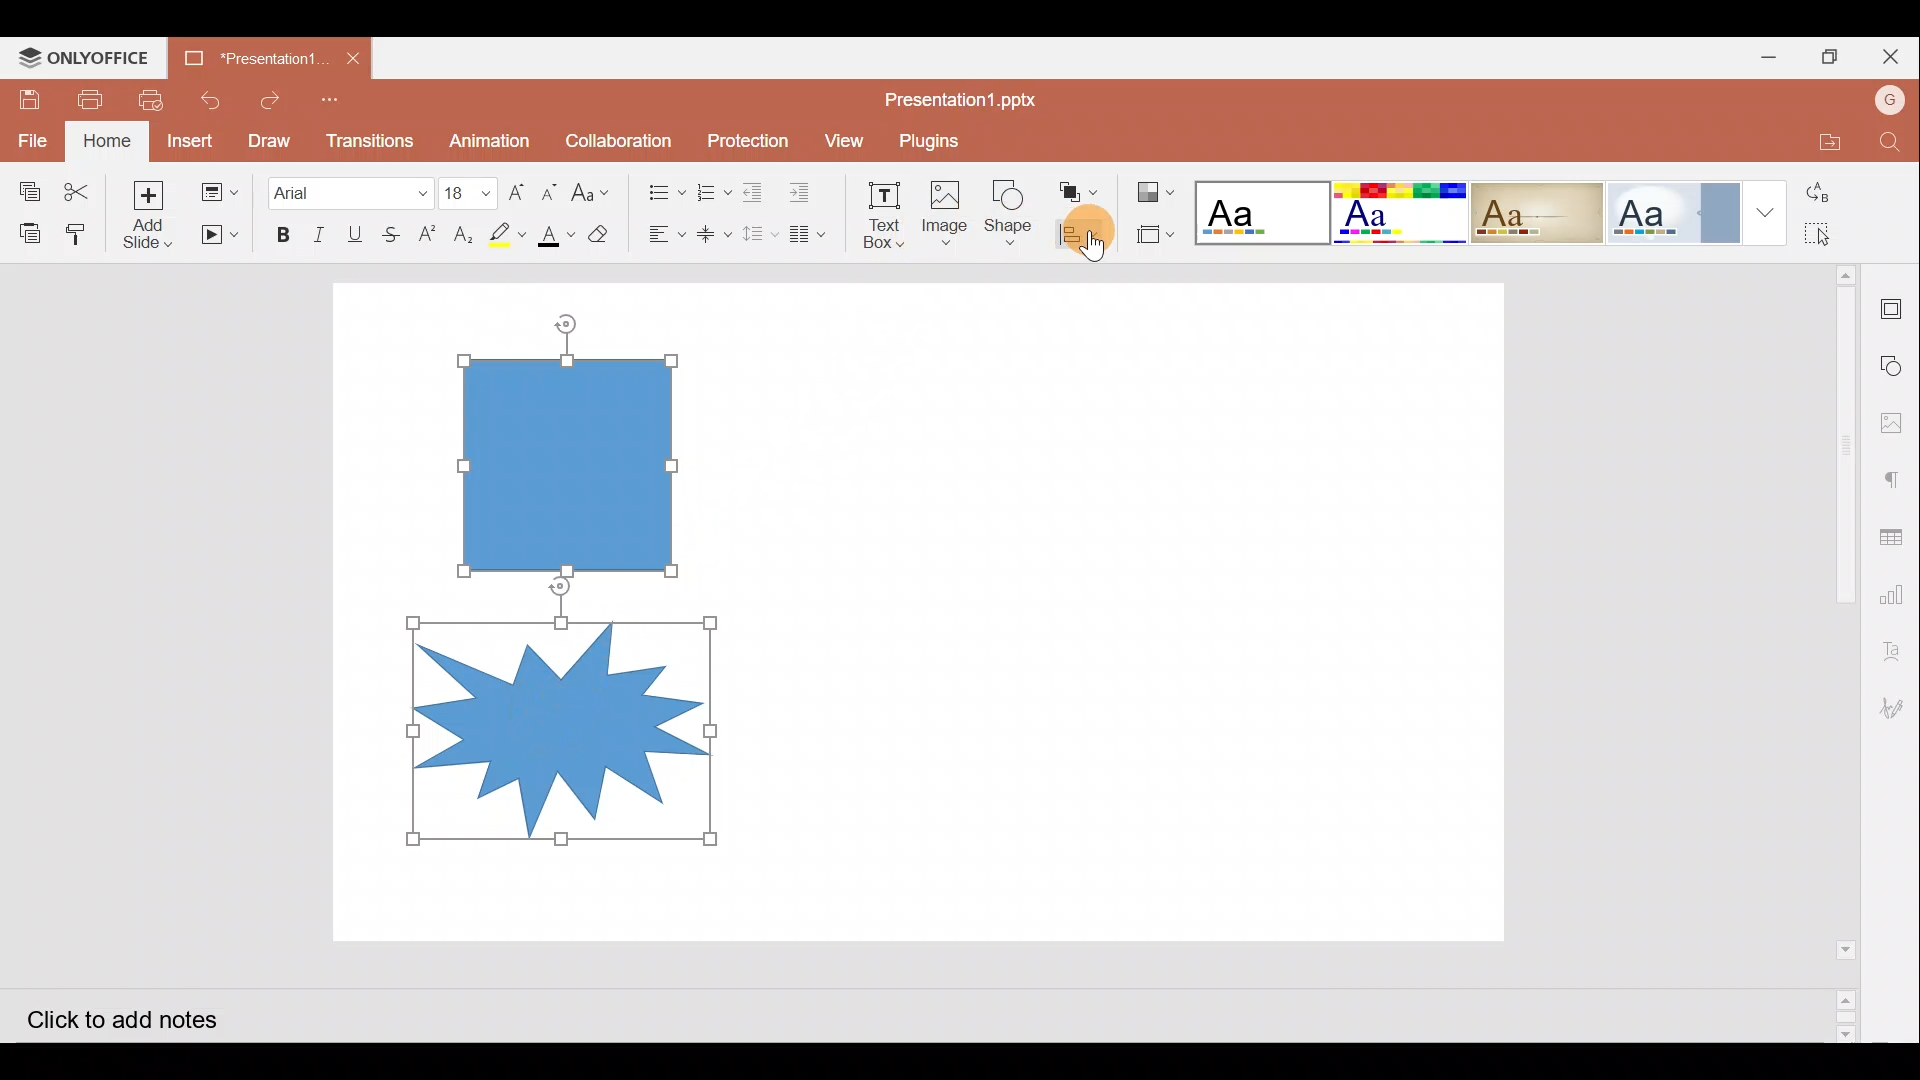  What do you see at coordinates (596, 191) in the screenshot?
I see `Change case` at bounding box center [596, 191].